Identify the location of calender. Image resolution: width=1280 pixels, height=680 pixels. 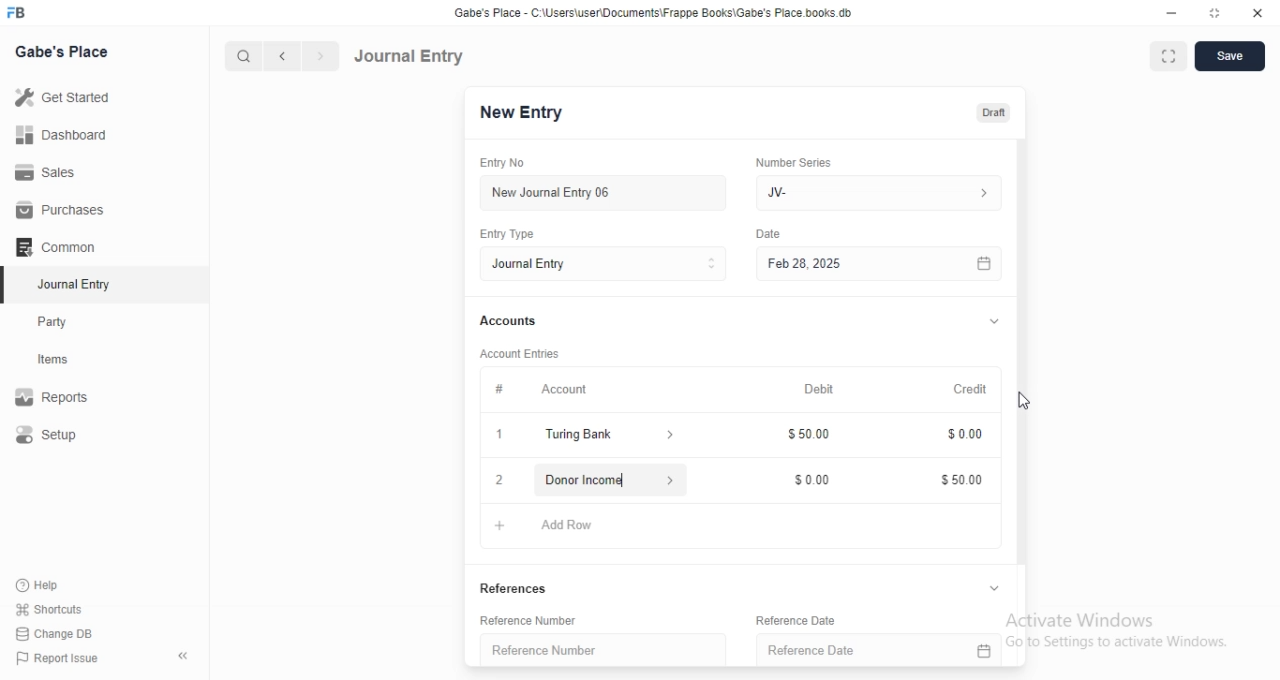
(983, 651).